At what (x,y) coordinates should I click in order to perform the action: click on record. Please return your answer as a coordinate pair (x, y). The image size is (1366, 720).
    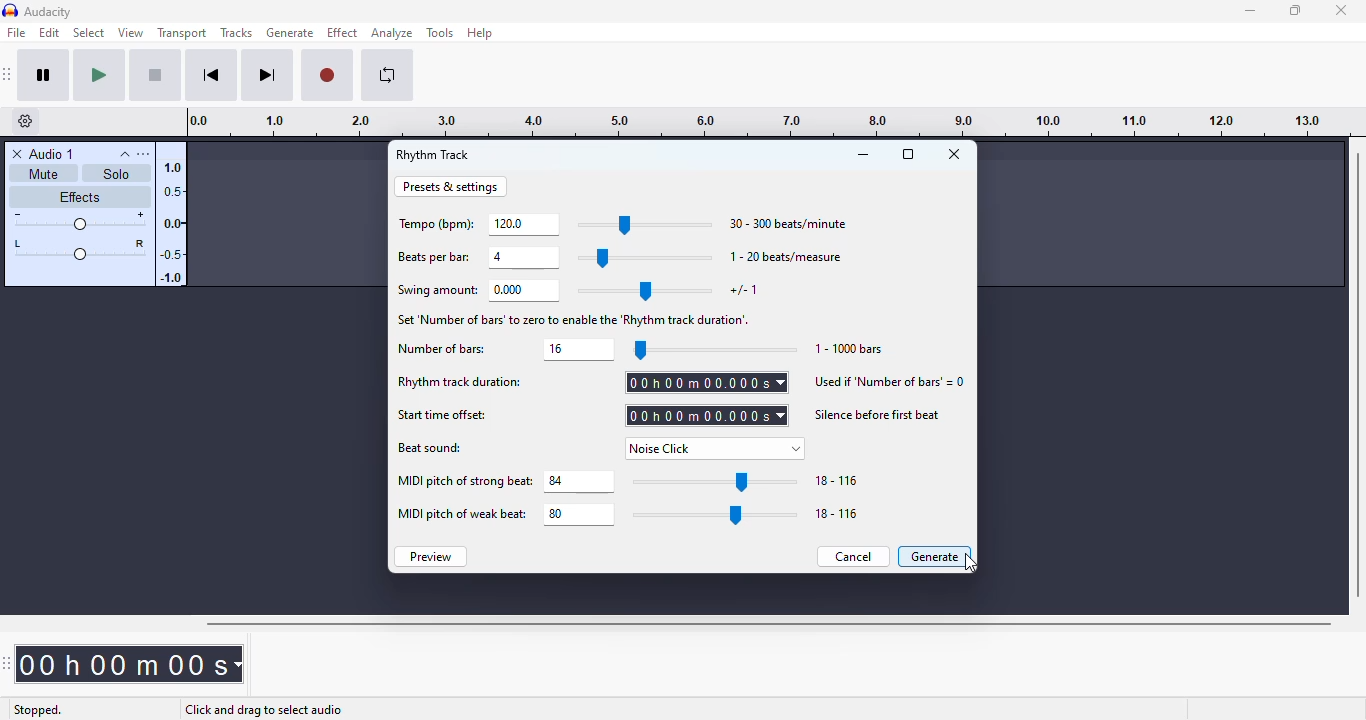
    Looking at the image, I should click on (328, 75).